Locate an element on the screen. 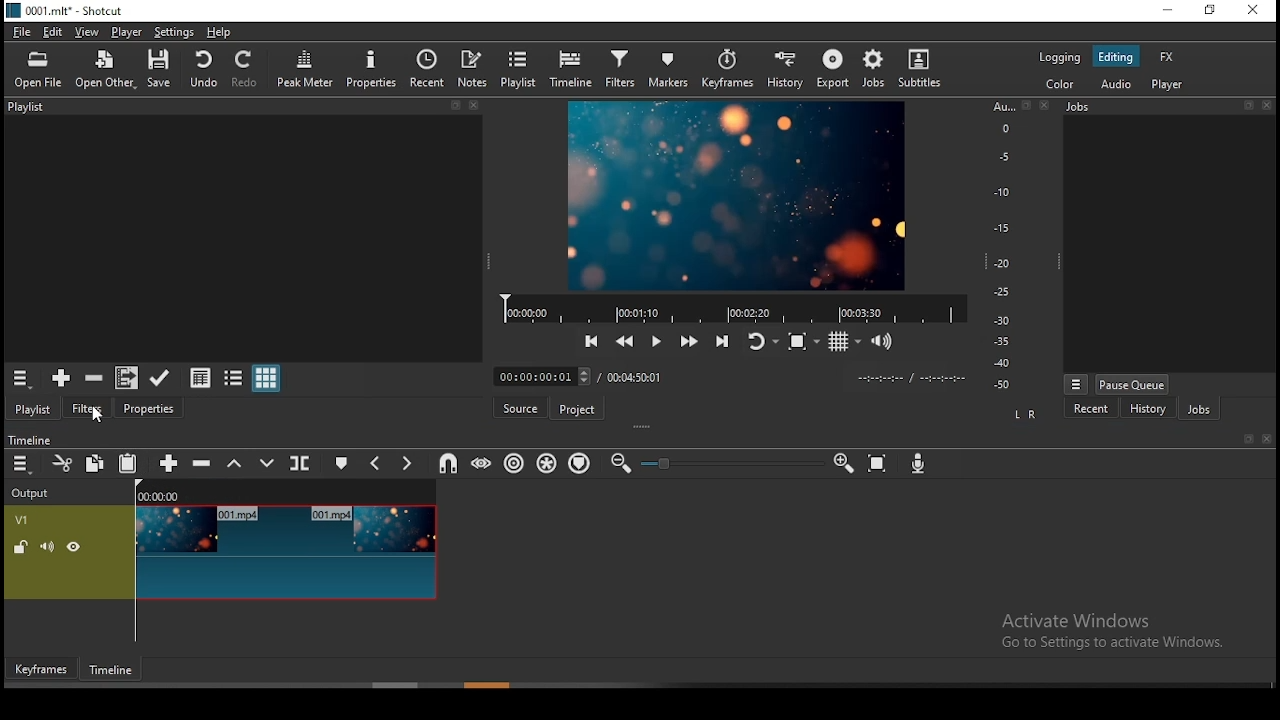 The image size is (1280, 720). ripple markers is located at coordinates (578, 464).